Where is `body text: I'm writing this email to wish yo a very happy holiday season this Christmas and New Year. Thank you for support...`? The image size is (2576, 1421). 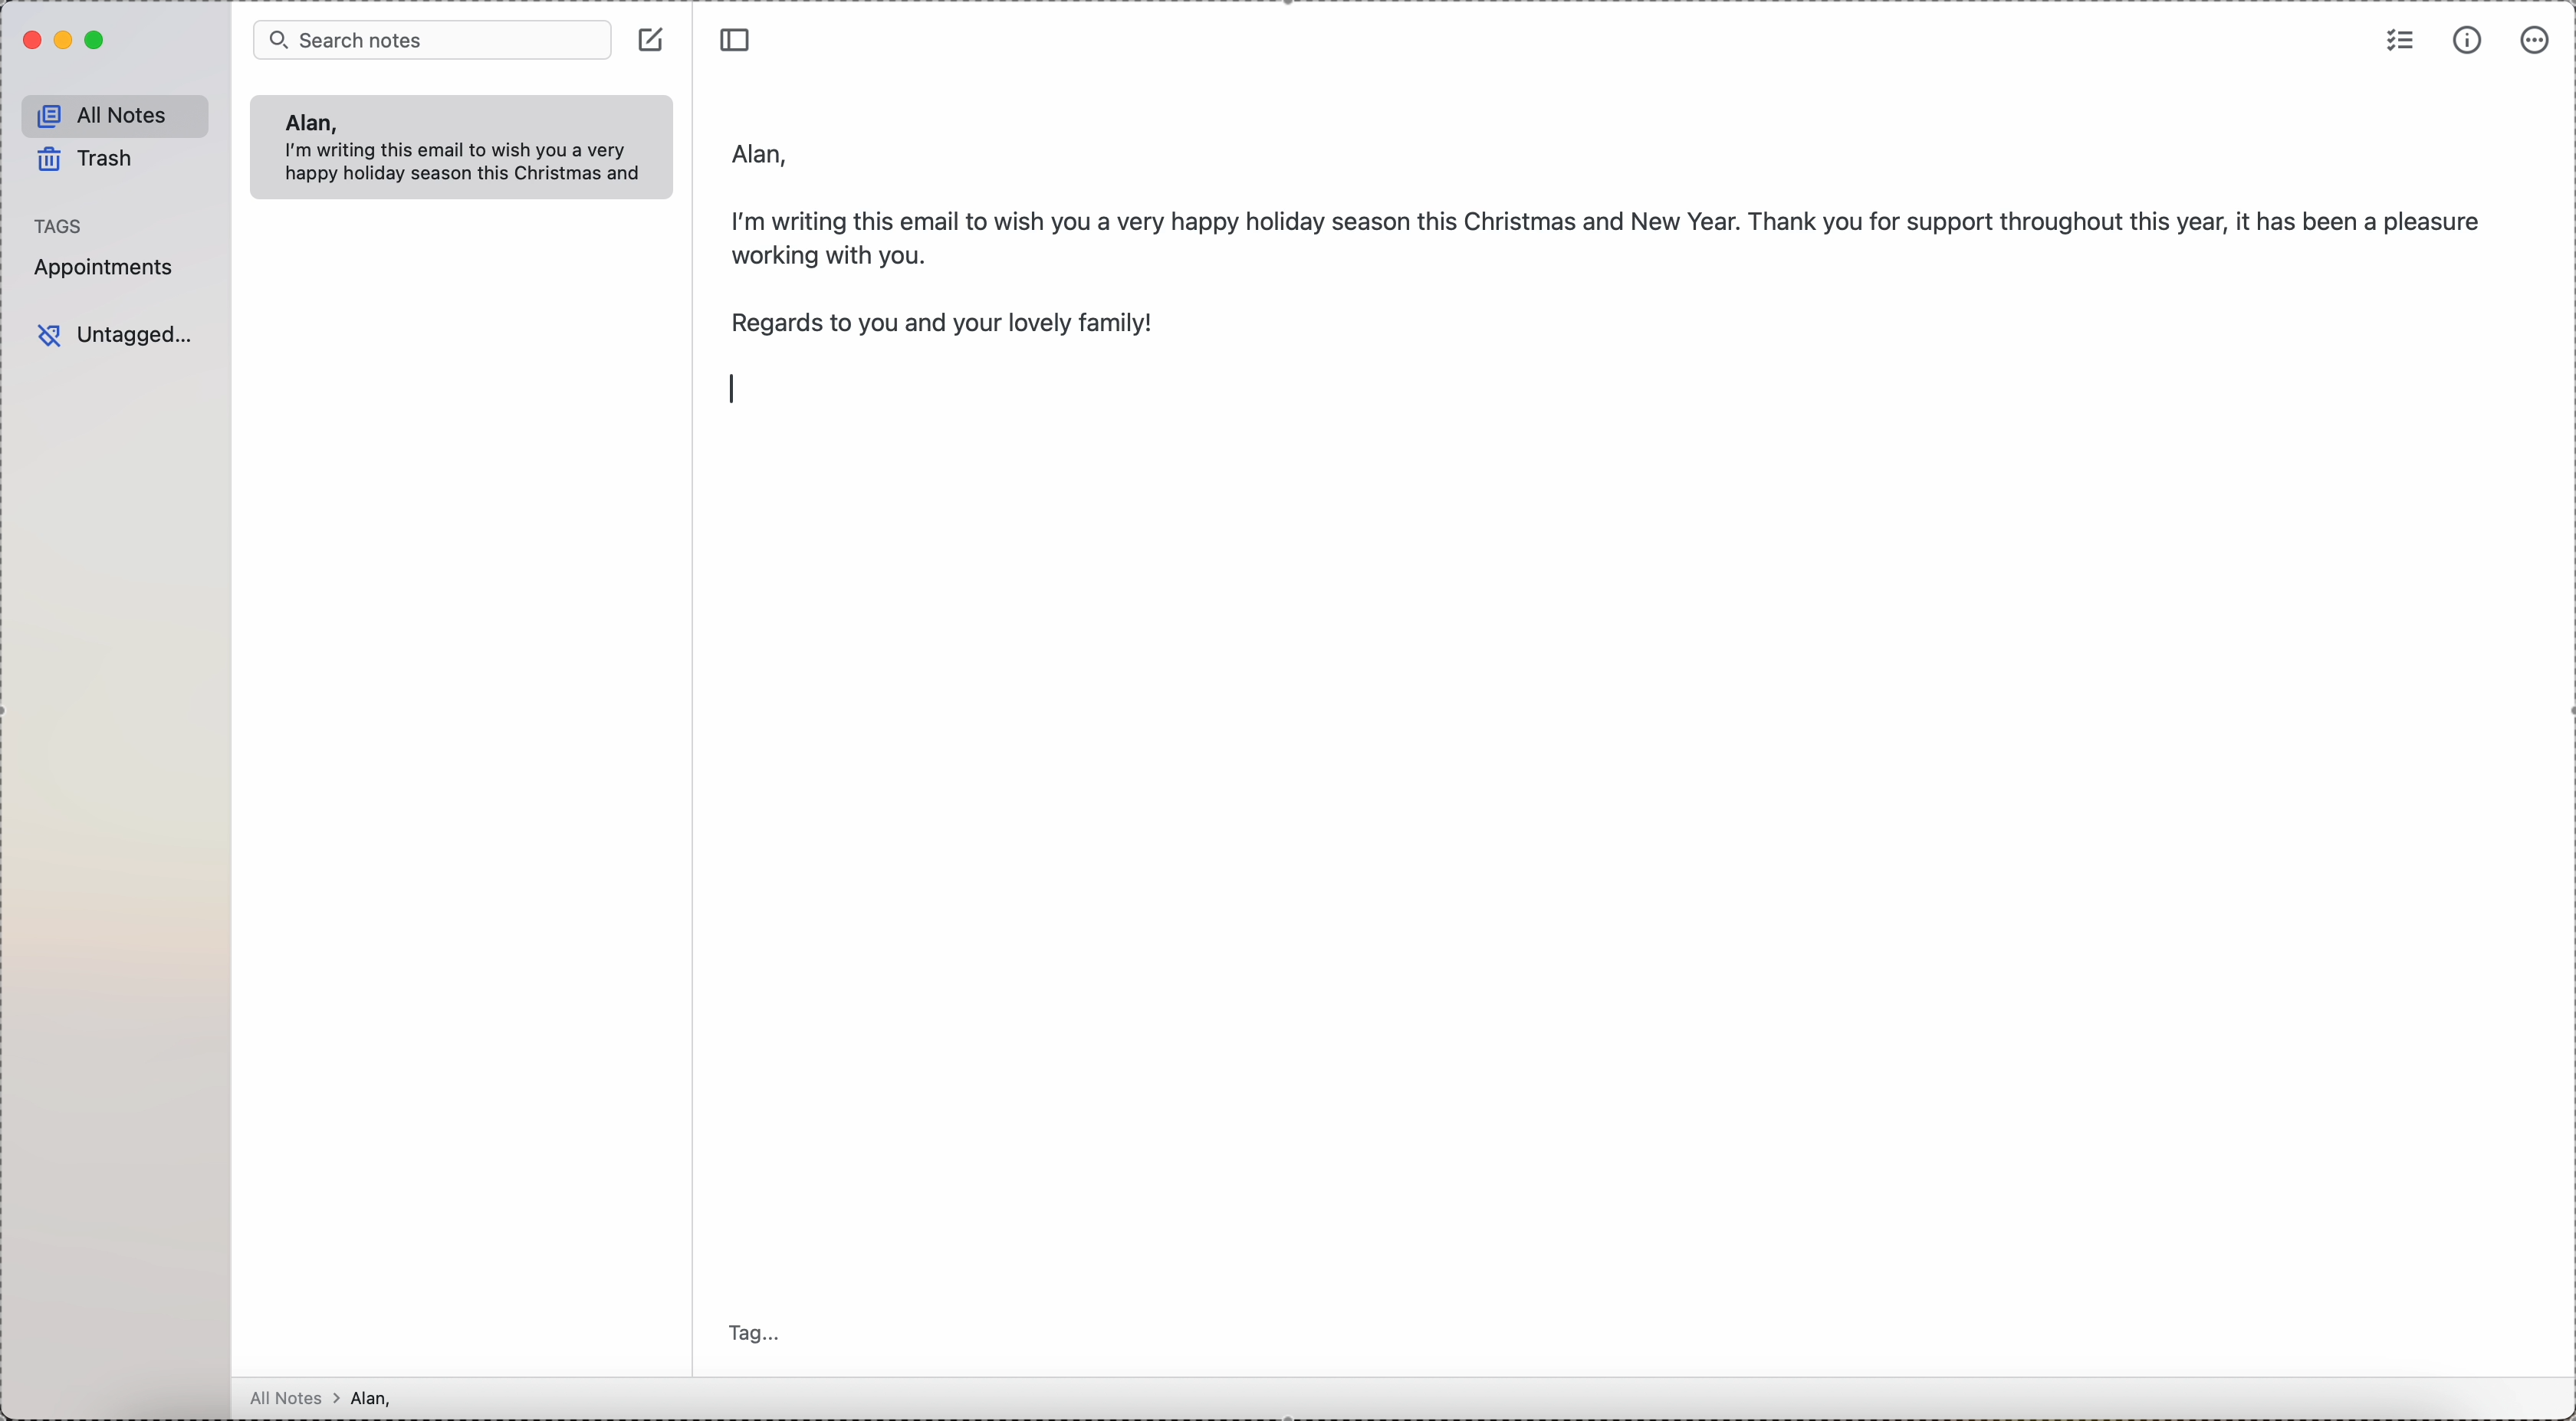
body text: I'm writing this email to wish yo a very happy holiday season this Christmas and New Year. Thank you for support... is located at coordinates (1610, 232).